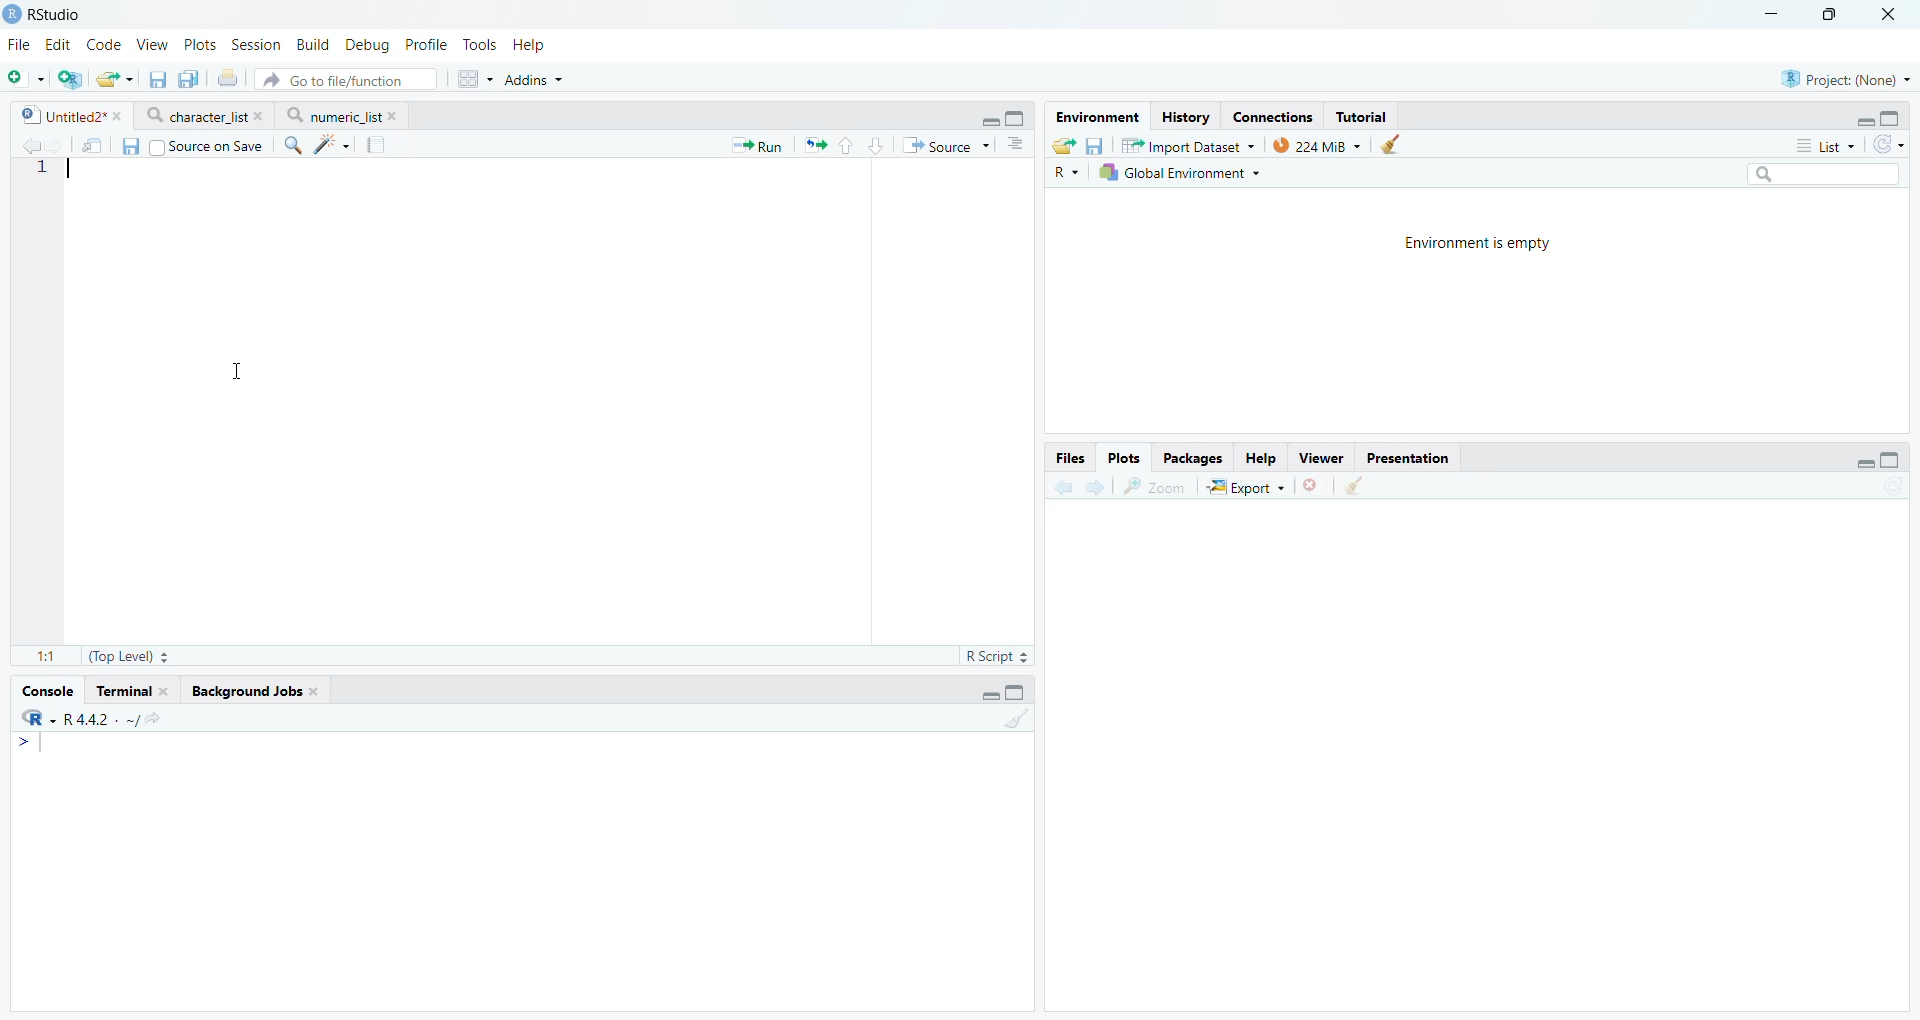 This screenshot has height=1020, width=1920. Describe the element at coordinates (1894, 488) in the screenshot. I see `Refresh list` at that location.